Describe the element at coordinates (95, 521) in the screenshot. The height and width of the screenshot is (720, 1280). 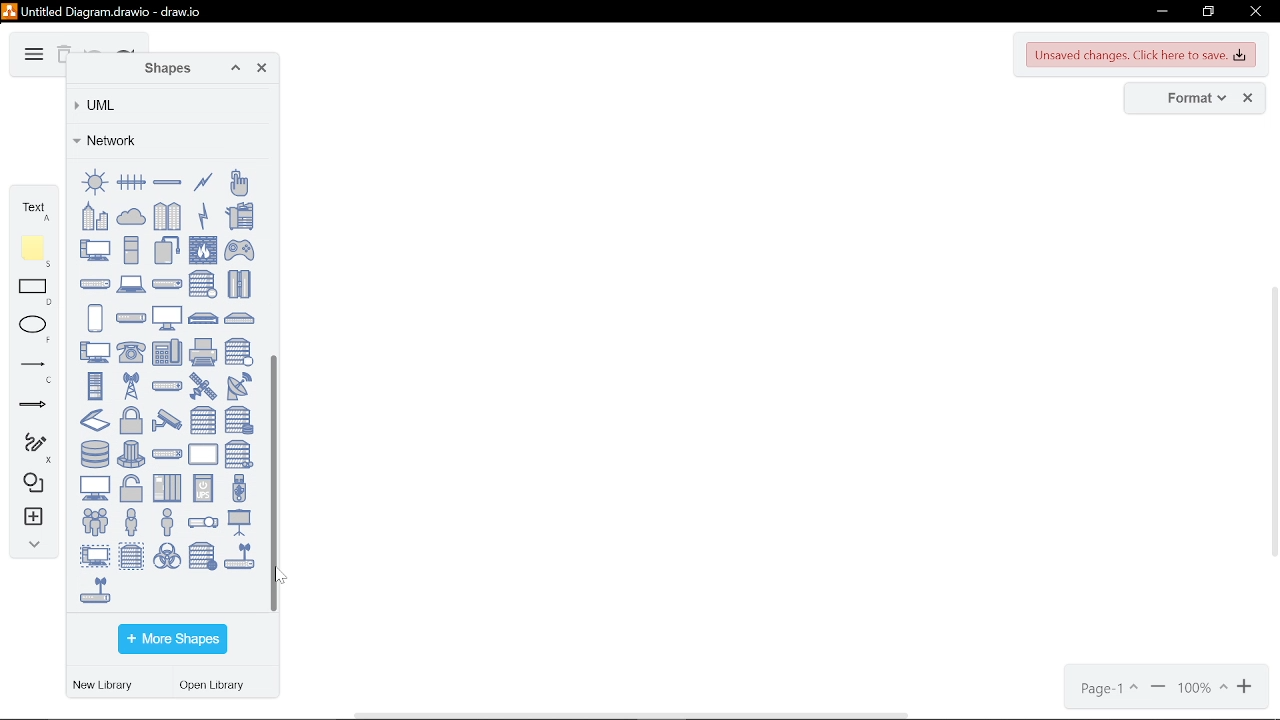
I see `users` at that location.